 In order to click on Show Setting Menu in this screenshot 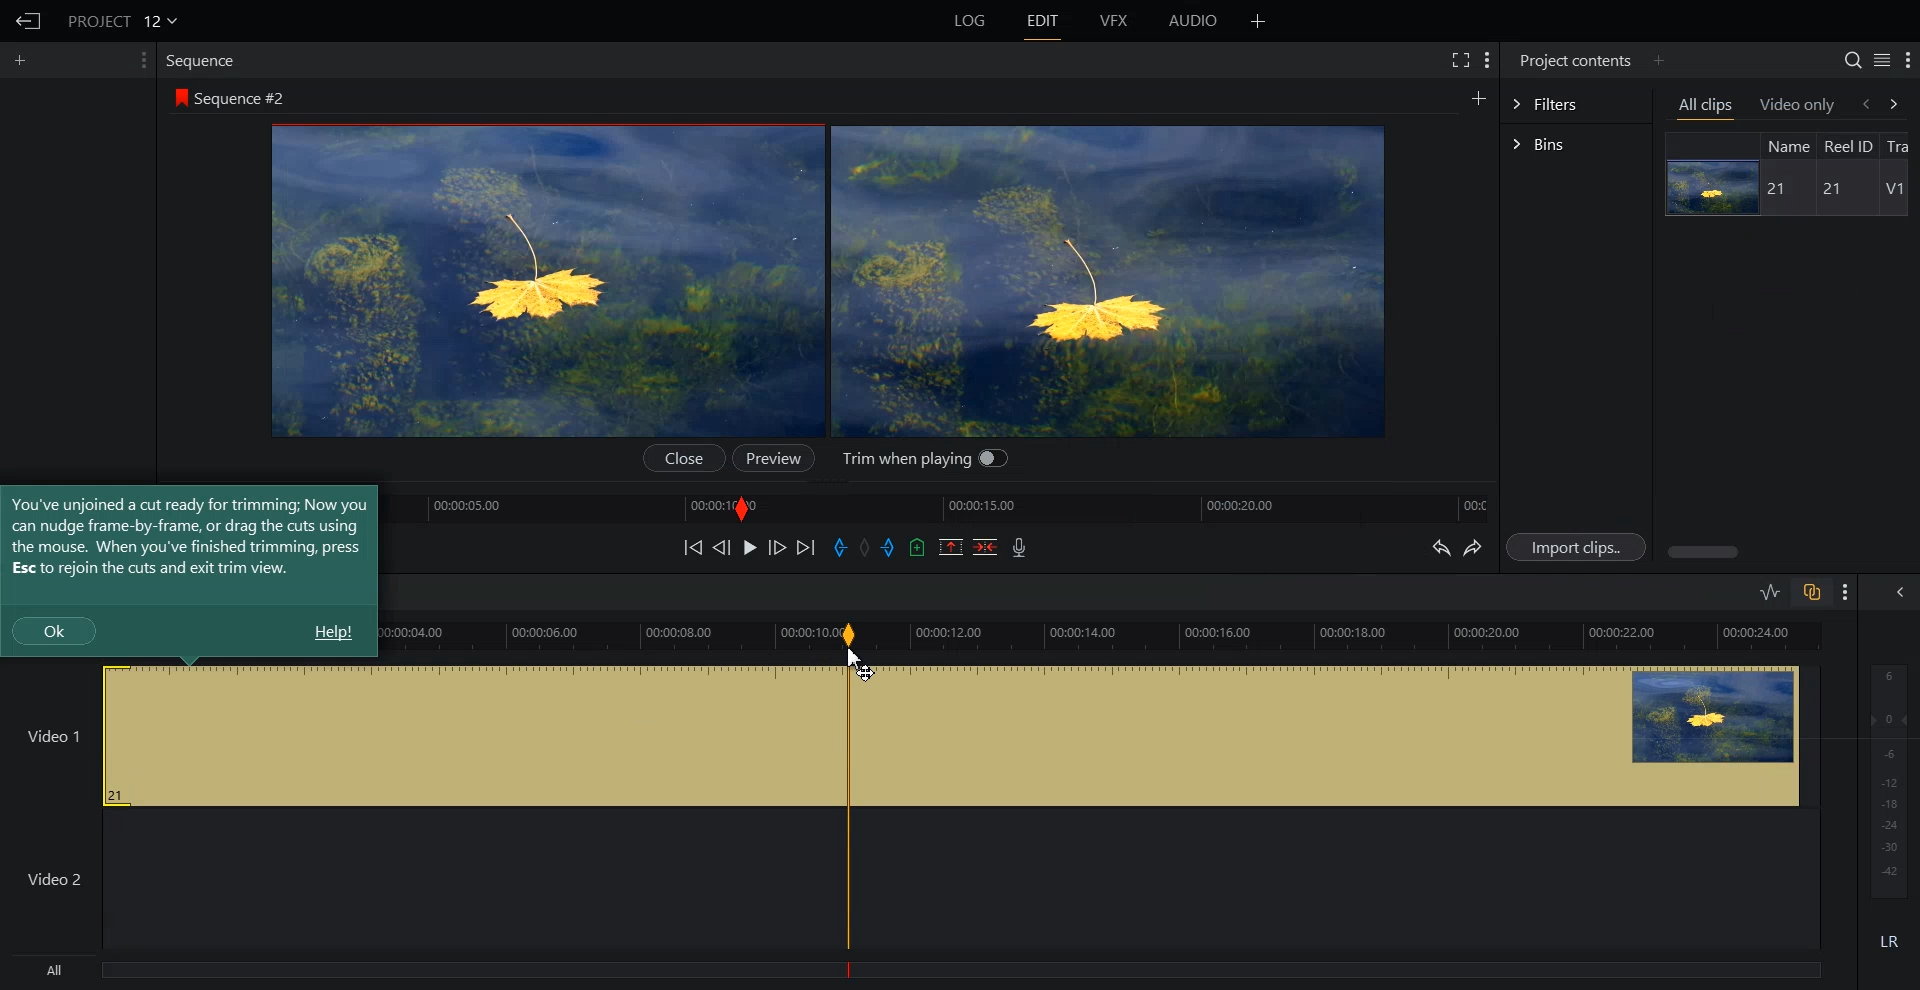, I will do `click(1907, 61)`.